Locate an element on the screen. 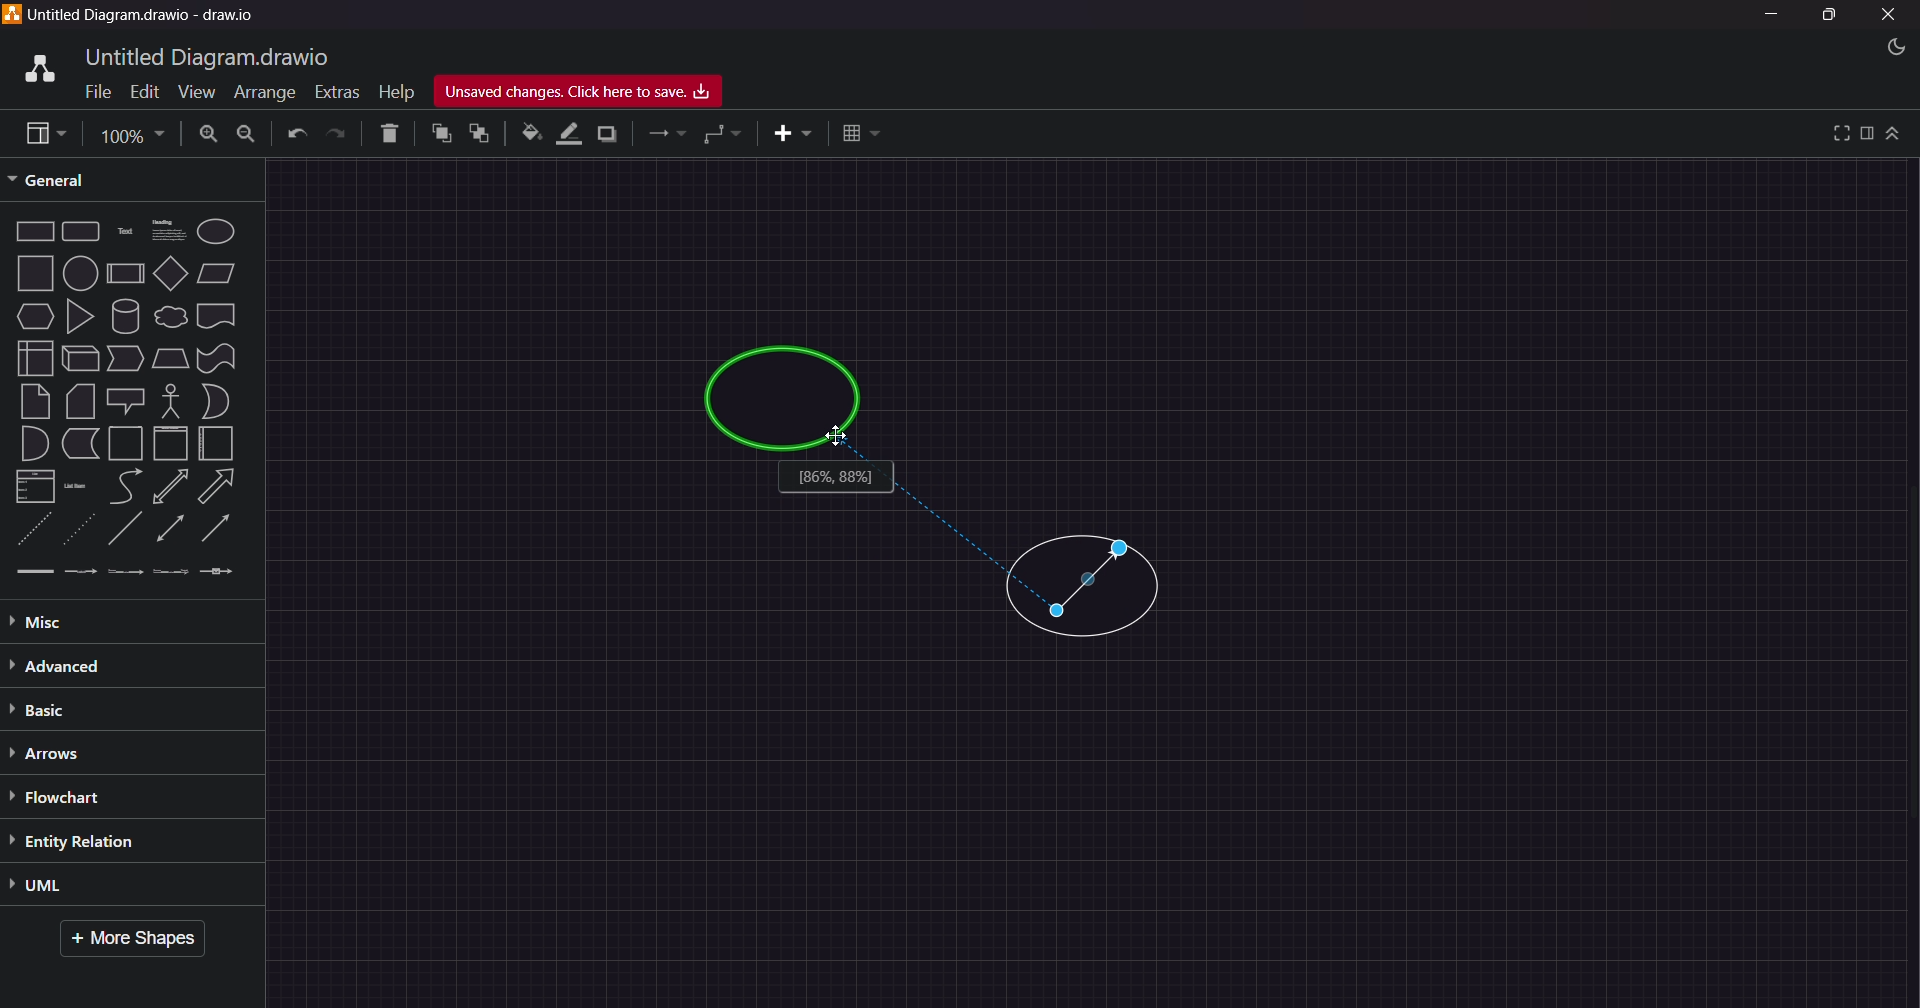  connections is located at coordinates (666, 135).